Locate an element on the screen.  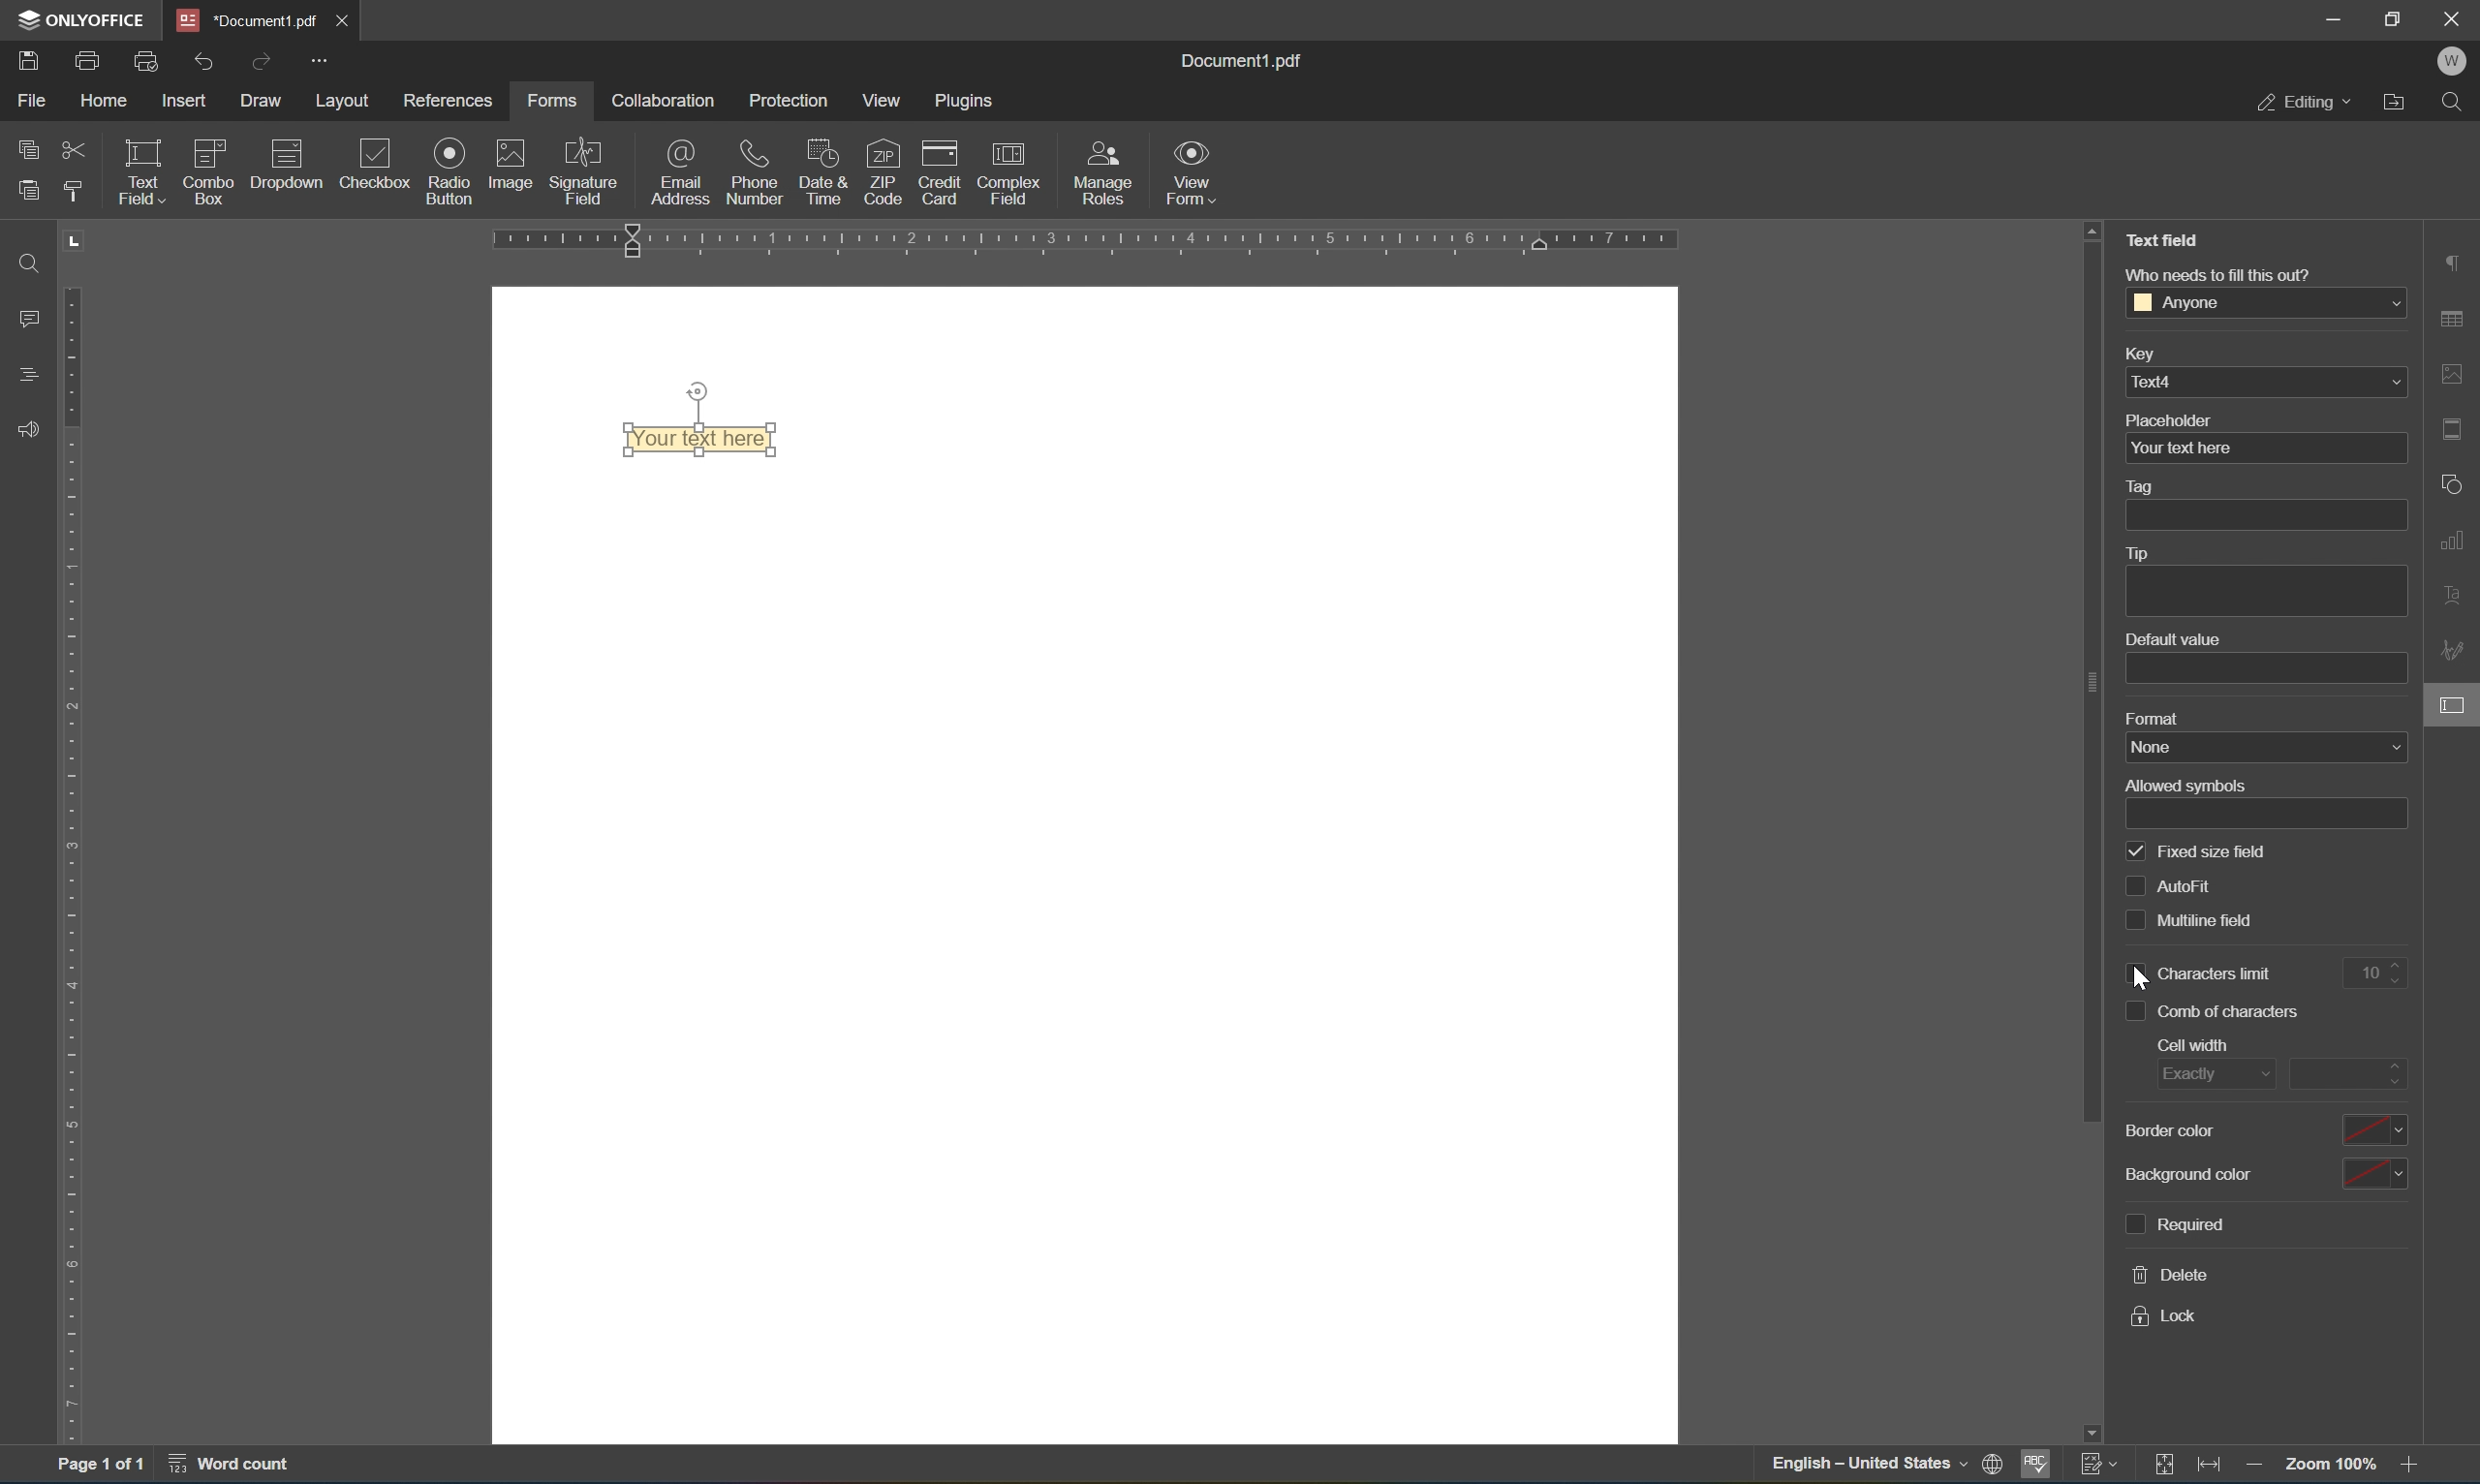
autofit is located at coordinates (2187, 887).